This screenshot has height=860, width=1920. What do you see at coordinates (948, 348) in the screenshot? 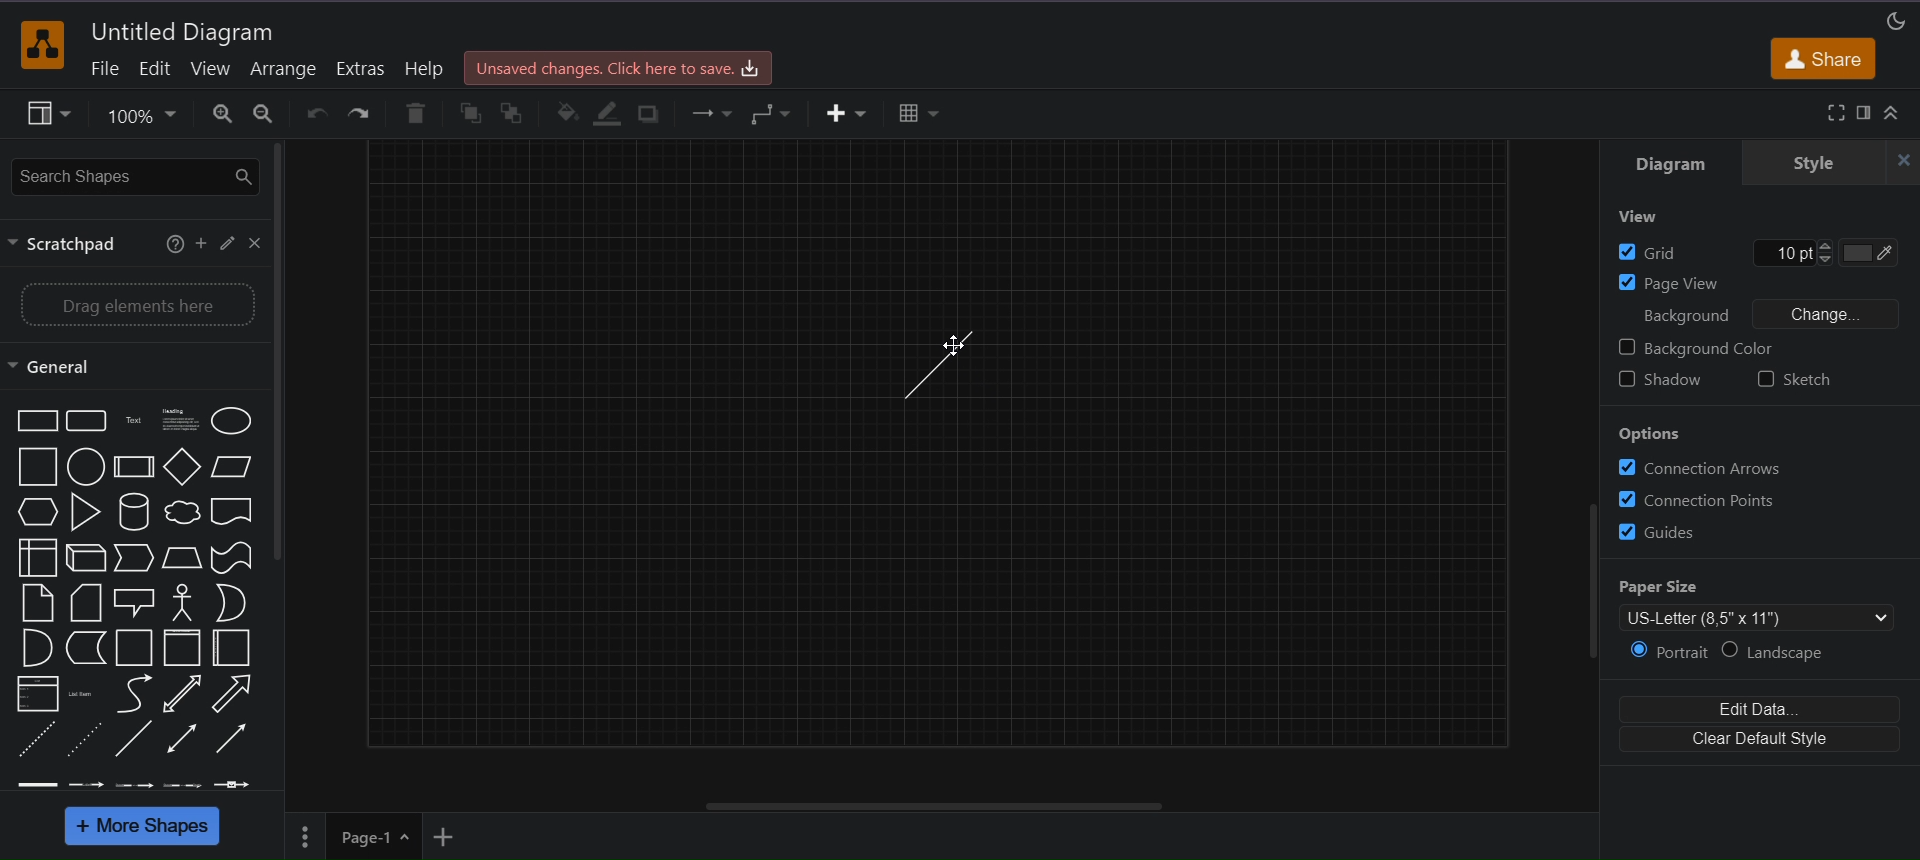
I see `Cursor` at bounding box center [948, 348].